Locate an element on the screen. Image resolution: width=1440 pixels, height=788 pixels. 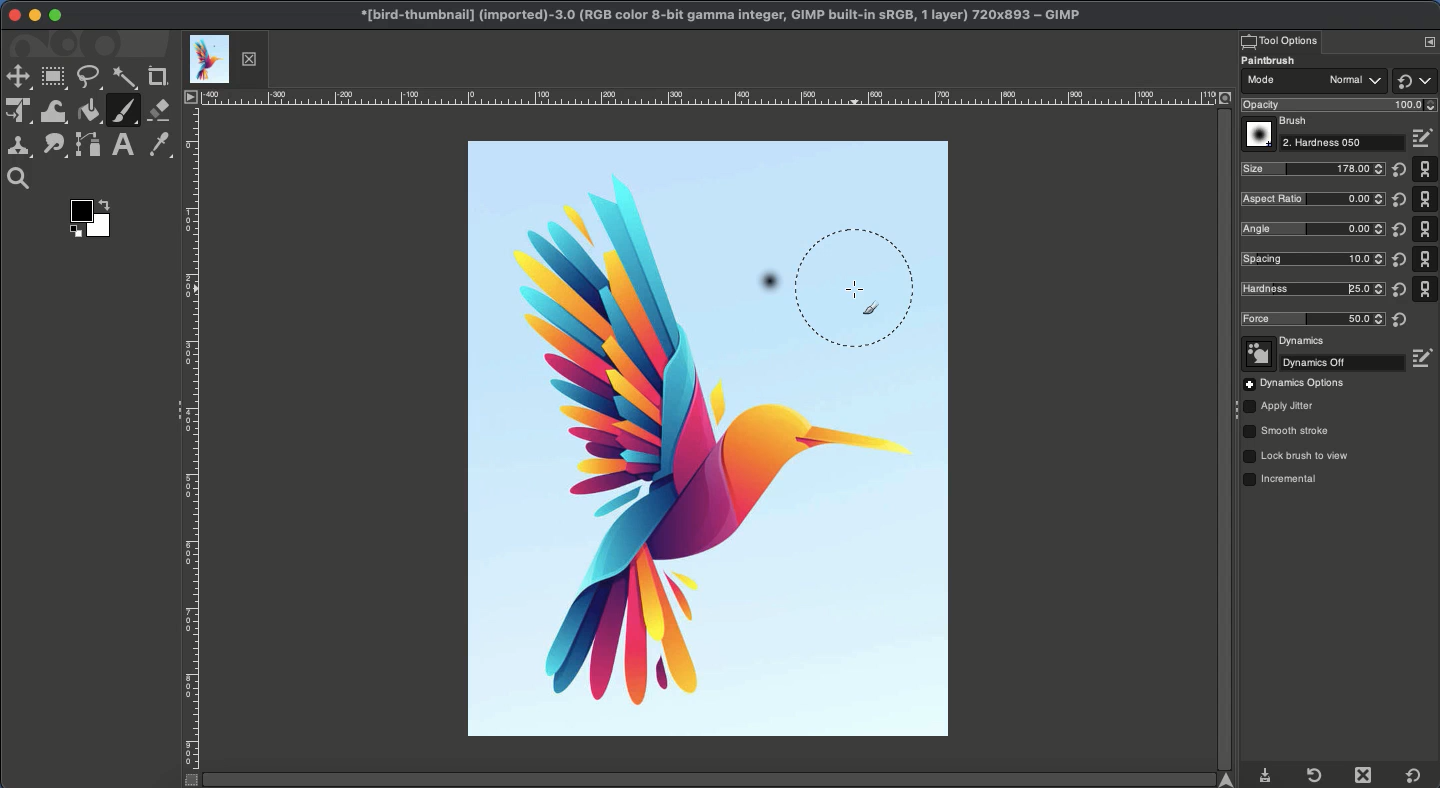
Text is located at coordinates (122, 145).